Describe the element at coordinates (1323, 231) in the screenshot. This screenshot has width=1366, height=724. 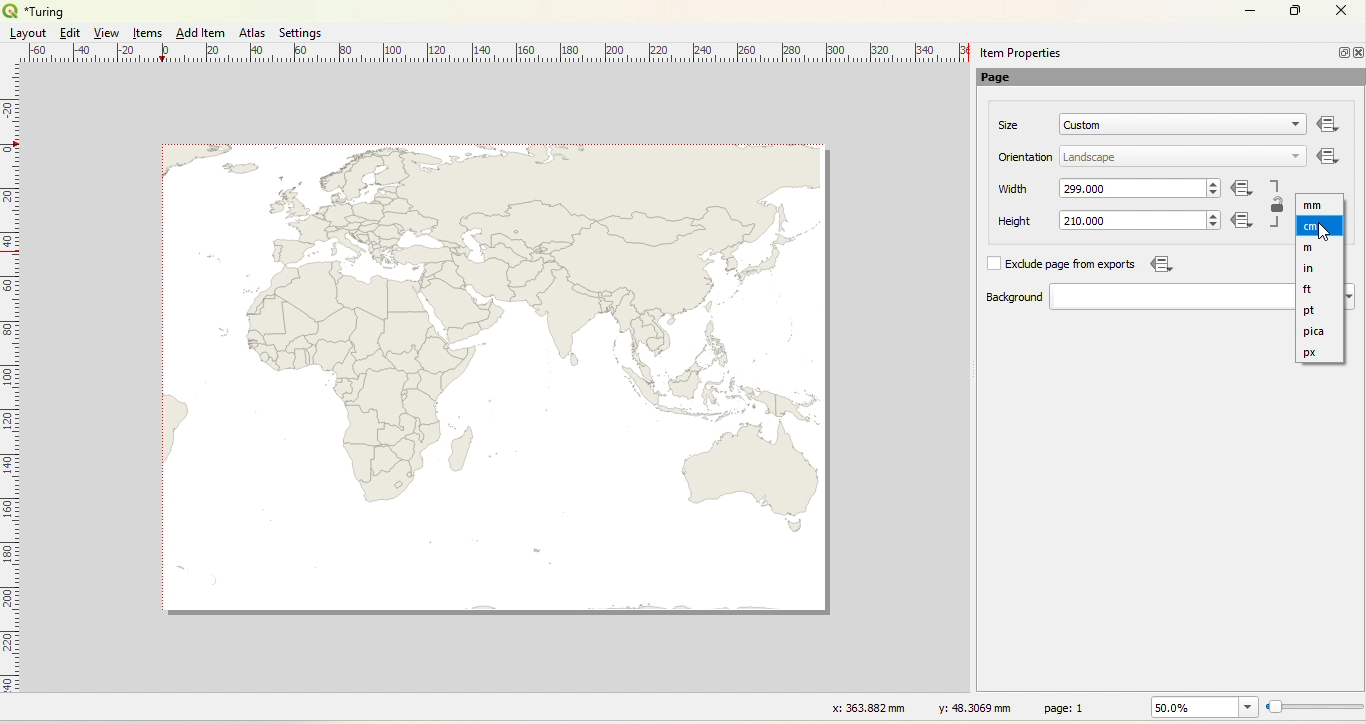
I see `Cursor` at that location.